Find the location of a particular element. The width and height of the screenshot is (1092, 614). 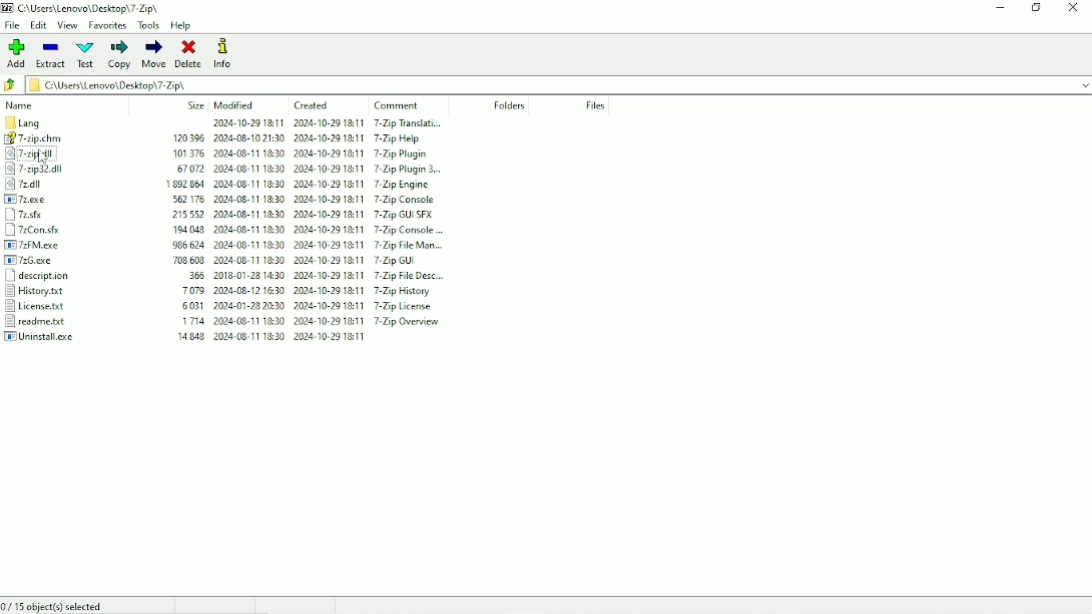

Name is located at coordinates (21, 105).